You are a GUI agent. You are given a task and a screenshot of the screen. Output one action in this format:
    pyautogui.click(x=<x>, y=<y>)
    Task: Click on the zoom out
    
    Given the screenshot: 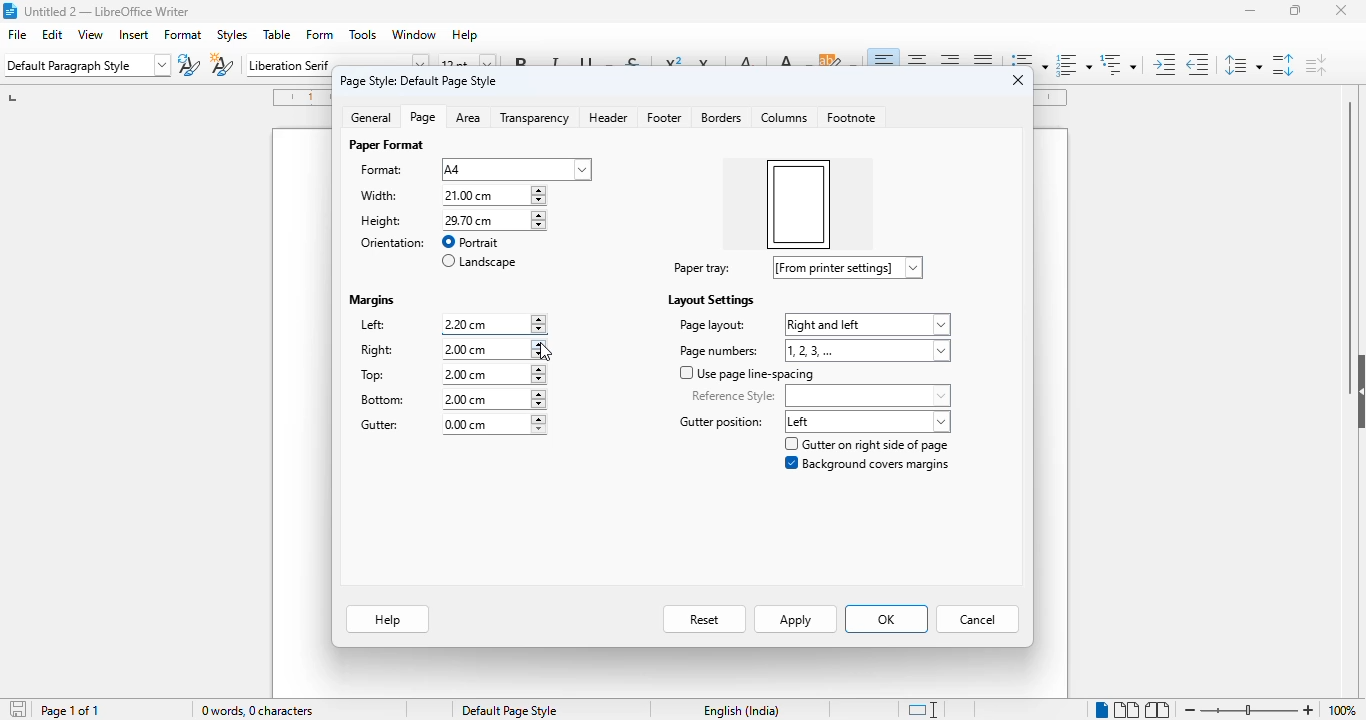 What is the action you would take?
    pyautogui.click(x=1190, y=710)
    